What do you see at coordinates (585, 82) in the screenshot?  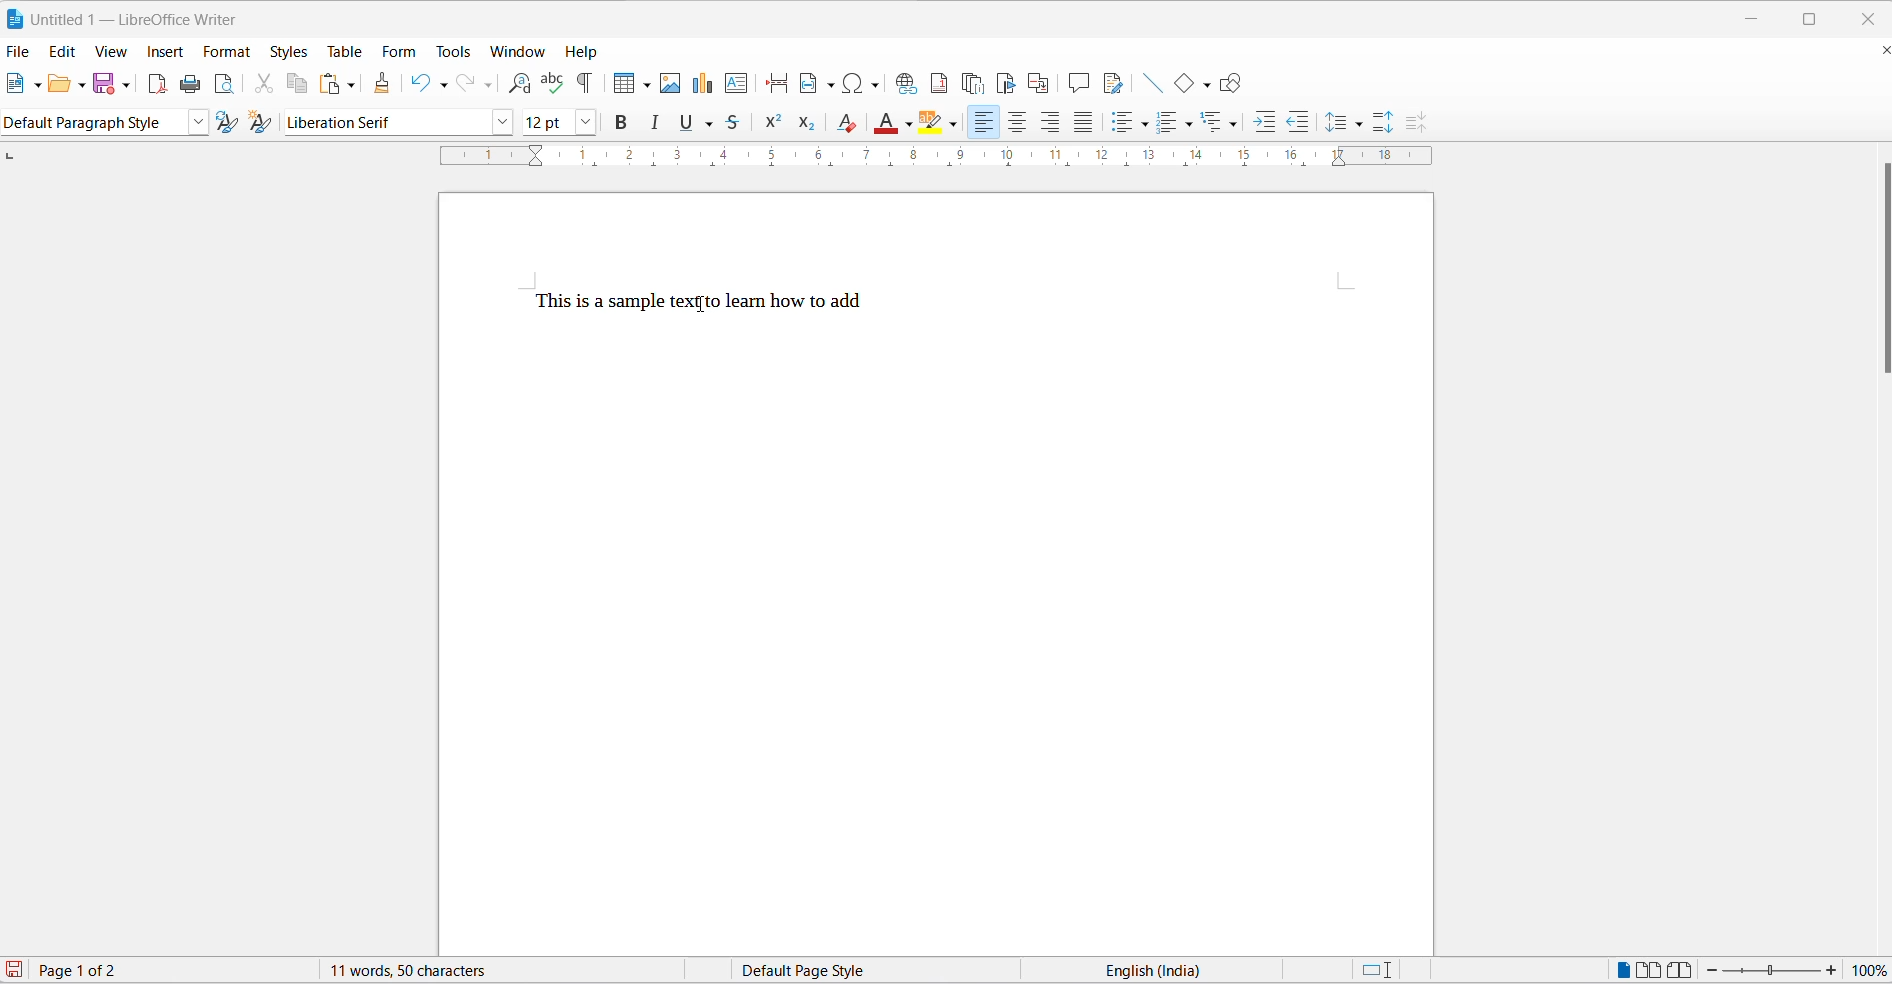 I see `toggle formatting marks` at bounding box center [585, 82].